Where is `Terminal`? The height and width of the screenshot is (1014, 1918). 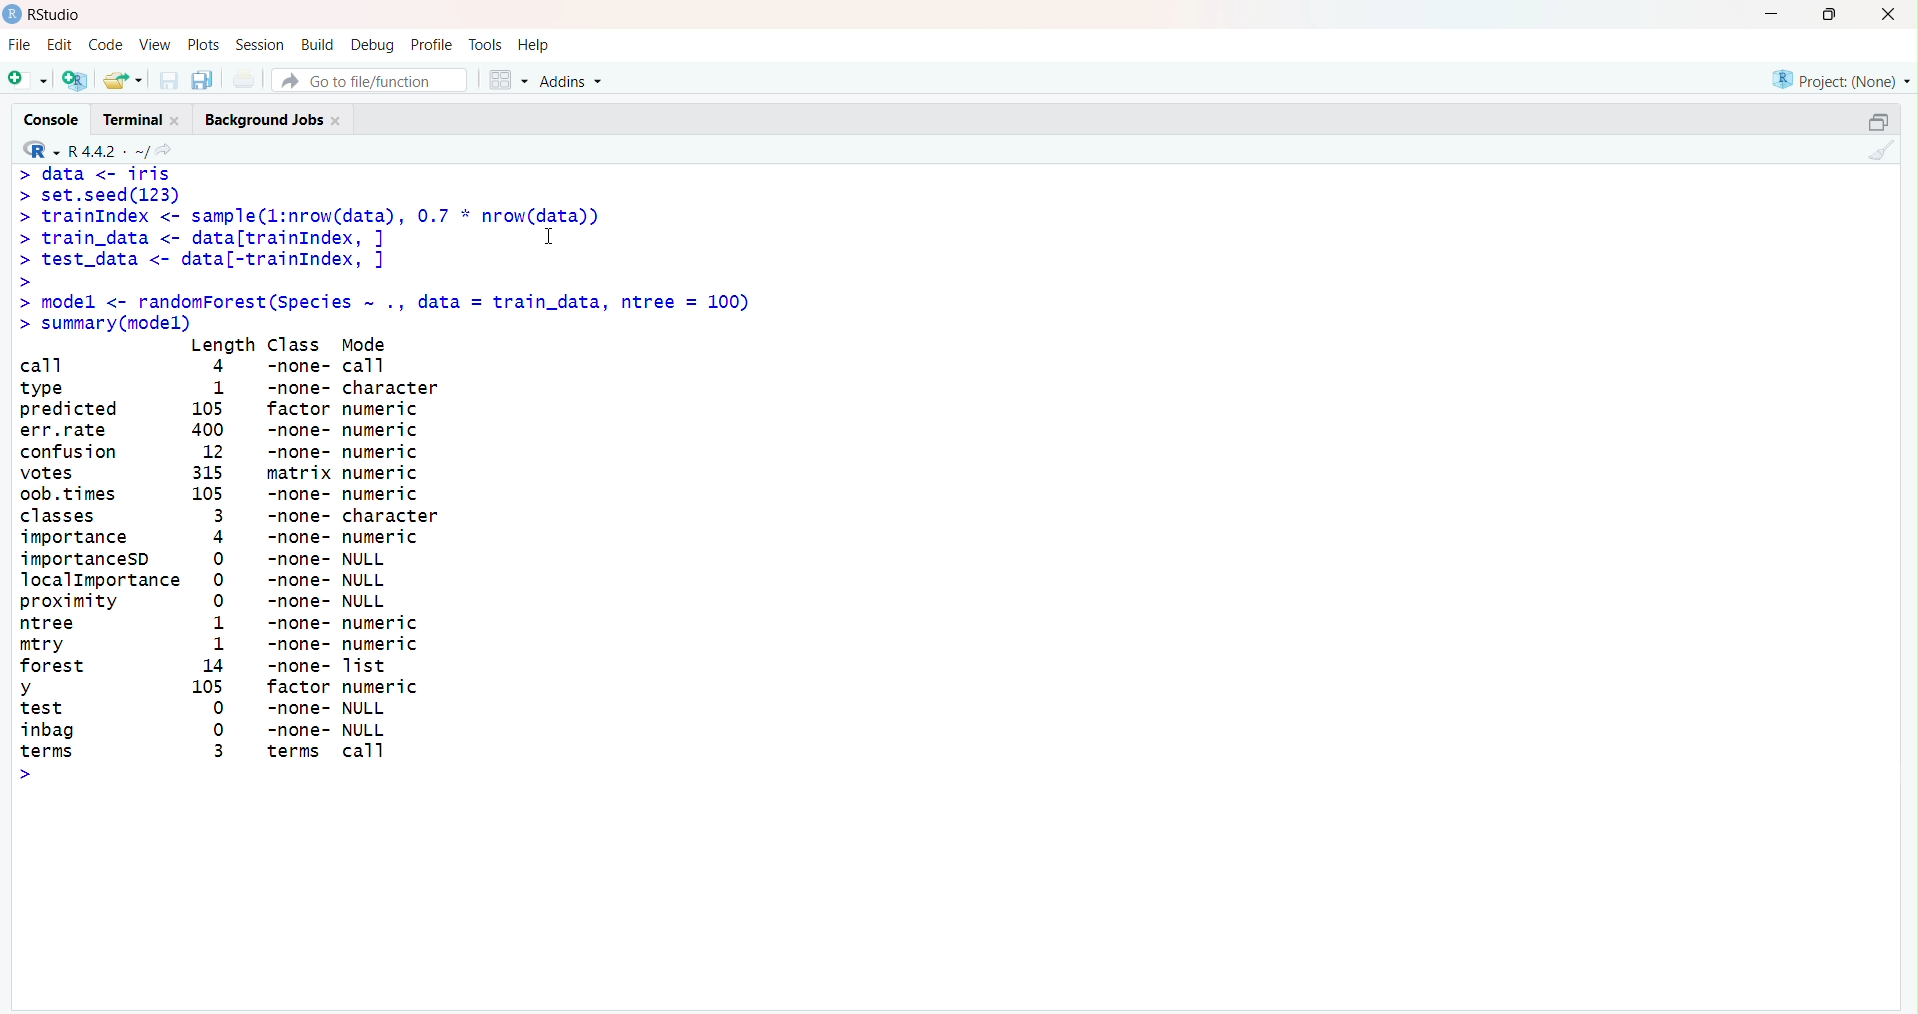 Terminal is located at coordinates (140, 116).